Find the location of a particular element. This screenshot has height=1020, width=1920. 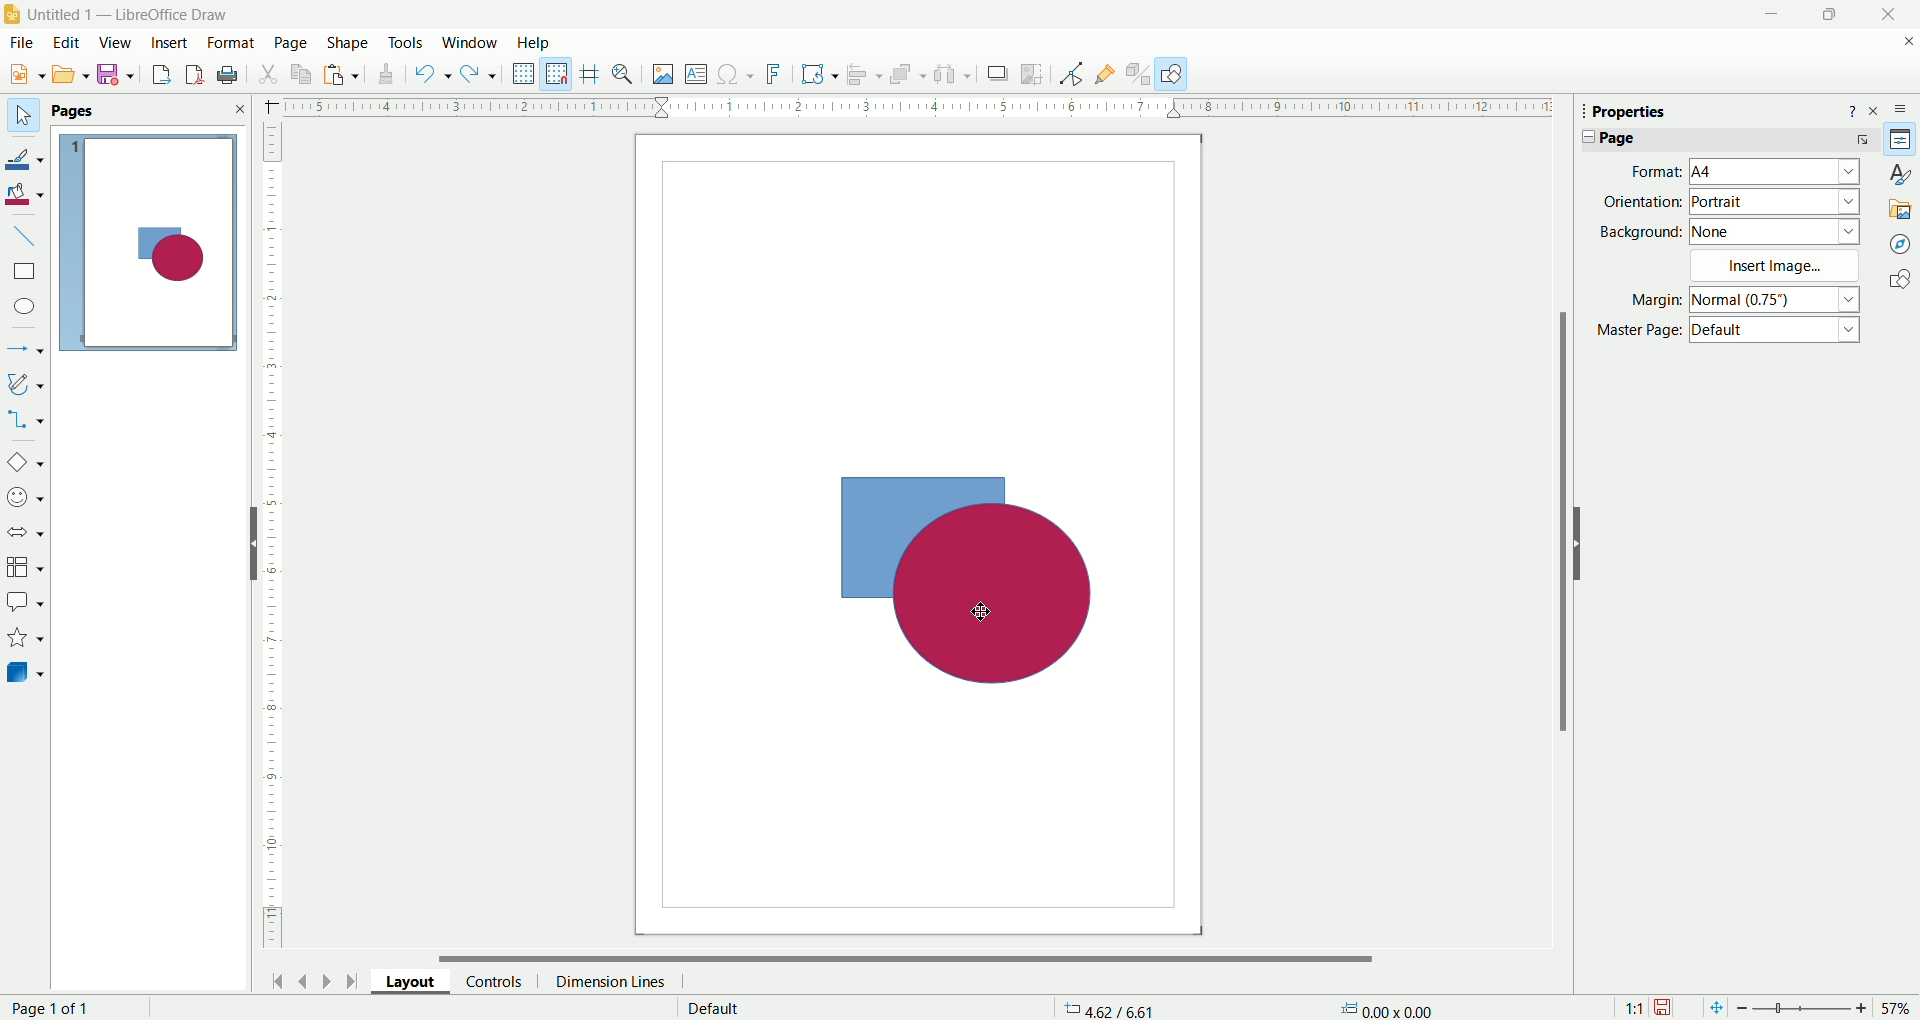

line color is located at coordinates (30, 154).